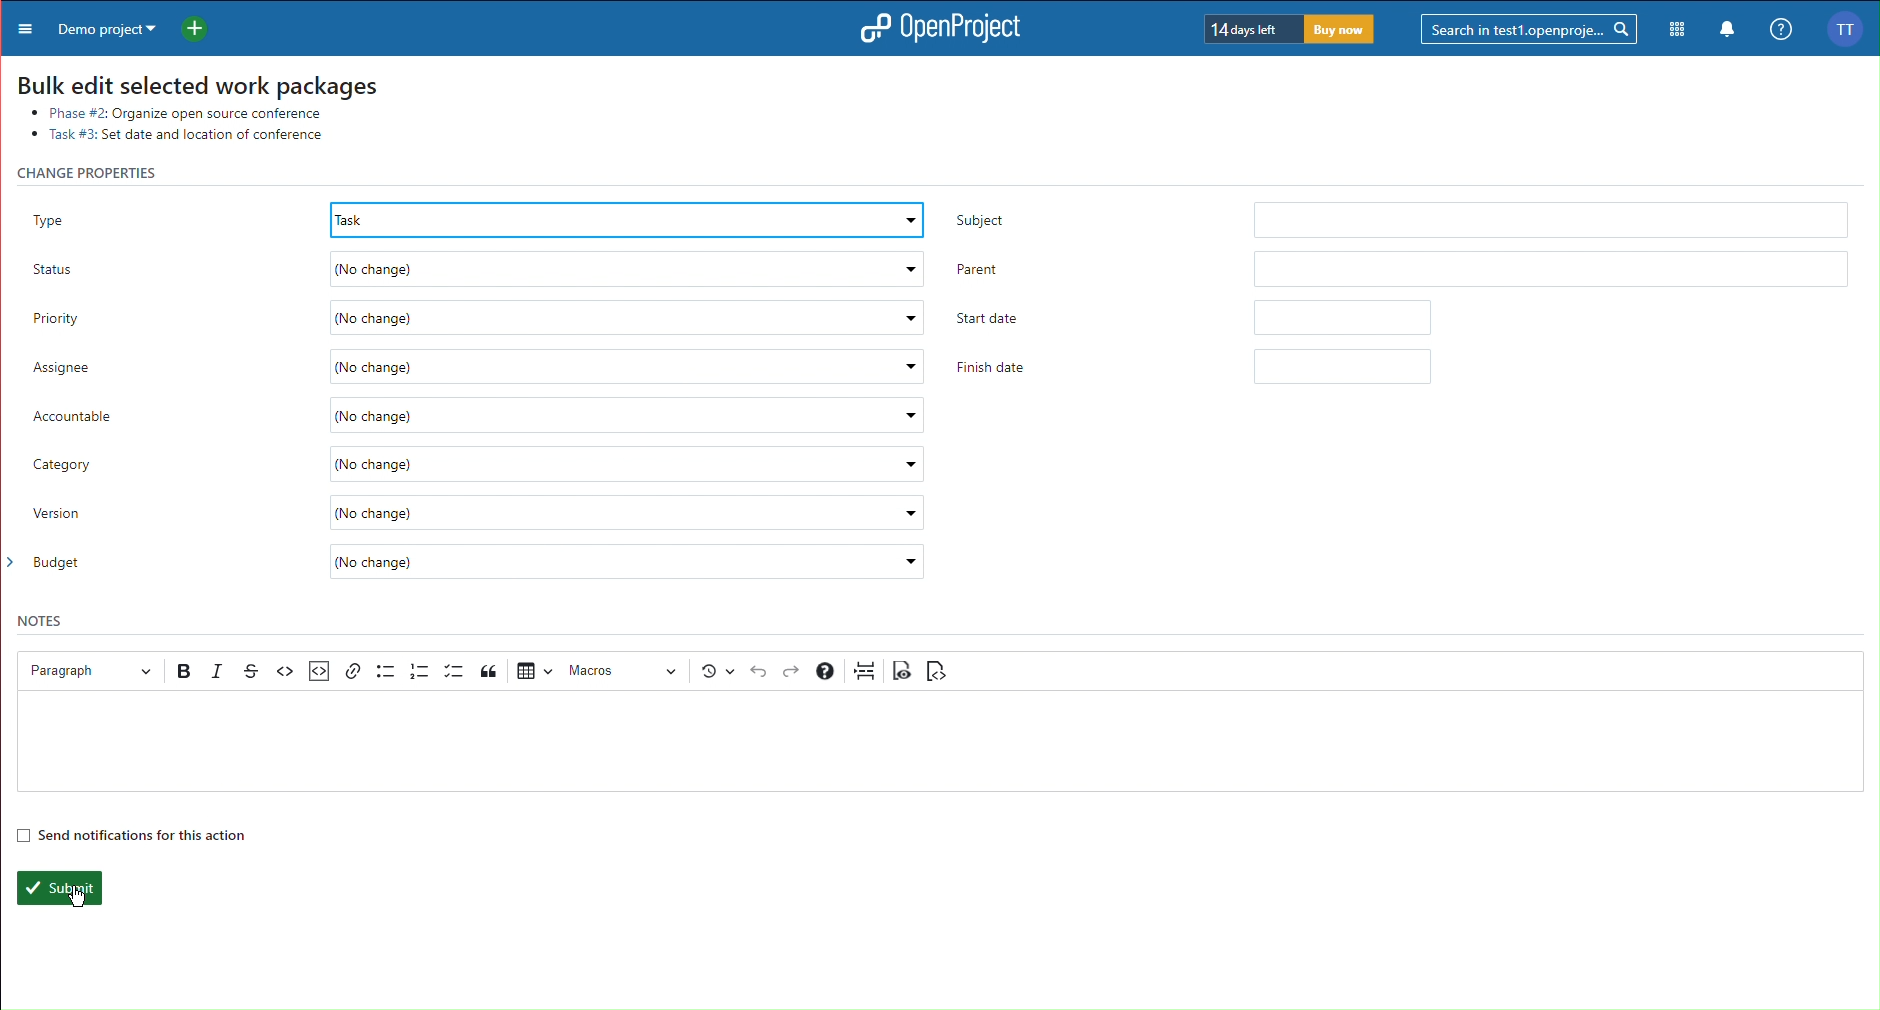 Image resolution: width=1880 pixels, height=1010 pixels. I want to click on Redo, so click(793, 672).